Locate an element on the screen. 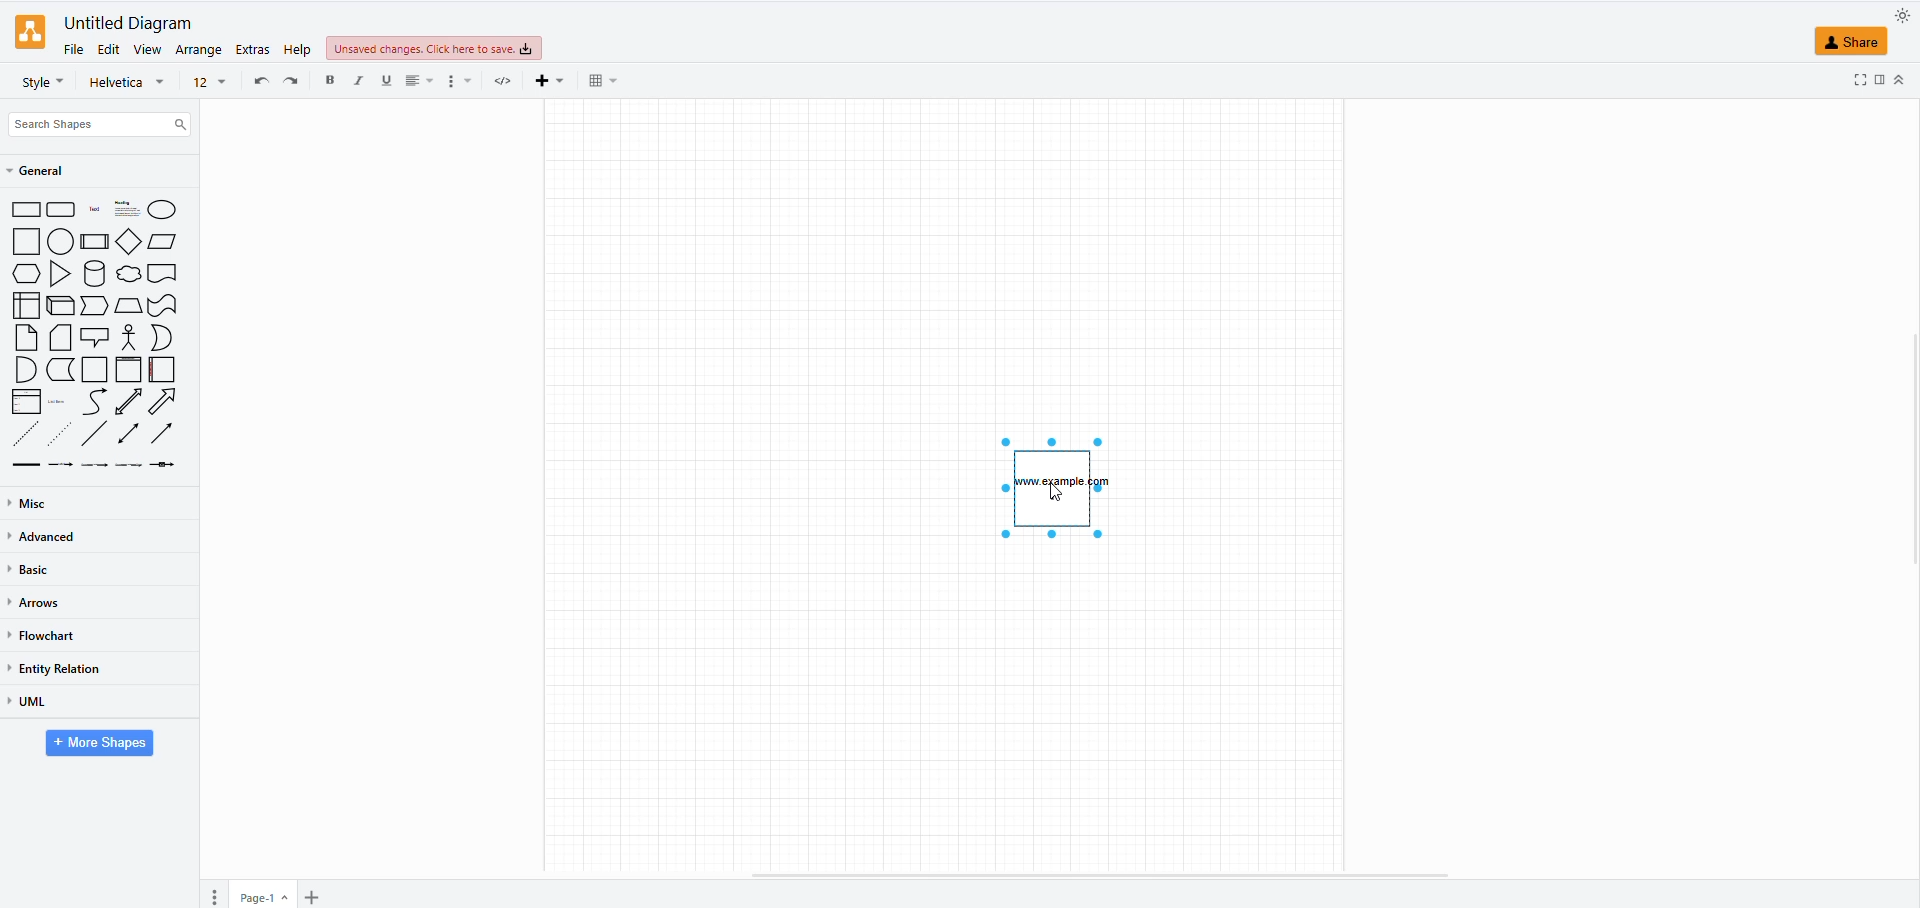  bold is located at coordinates (335, 81).